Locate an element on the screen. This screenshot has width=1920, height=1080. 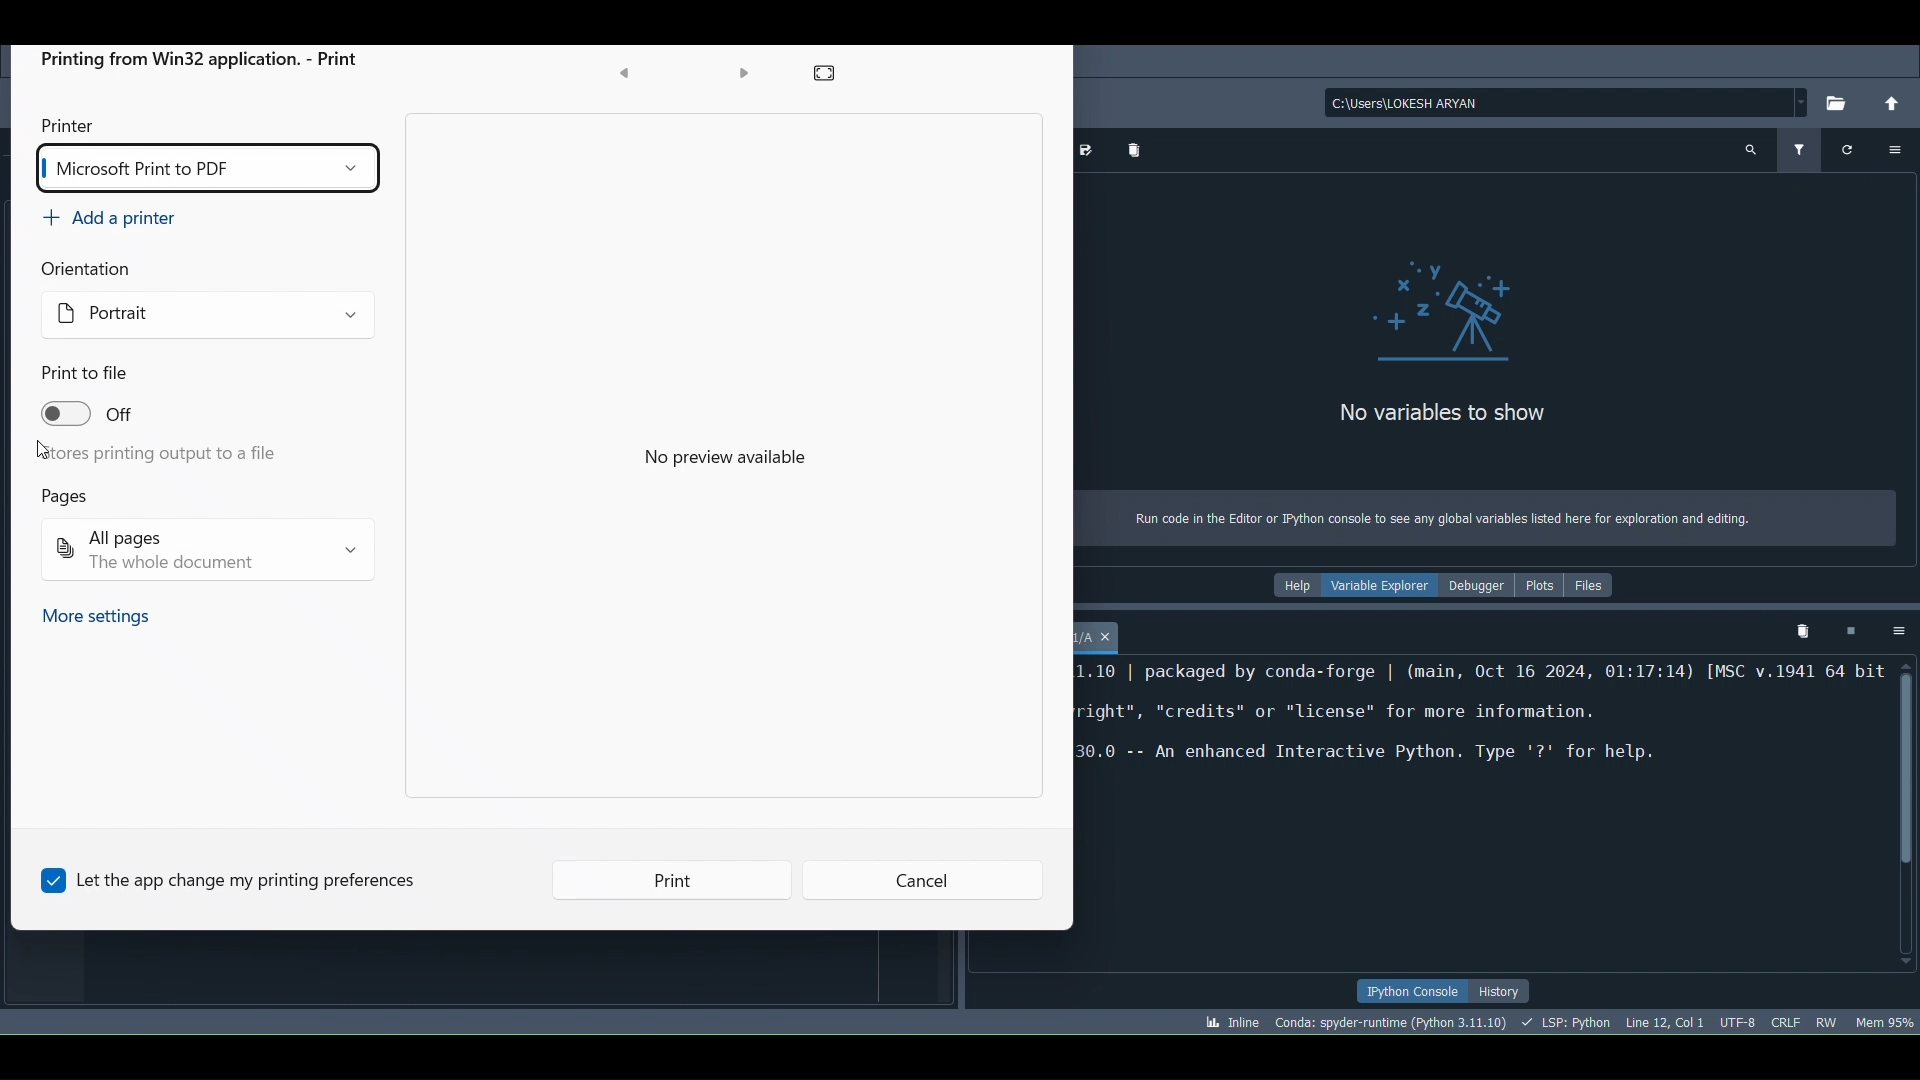
Global memory usage is located at coordinates (1885, 1020).